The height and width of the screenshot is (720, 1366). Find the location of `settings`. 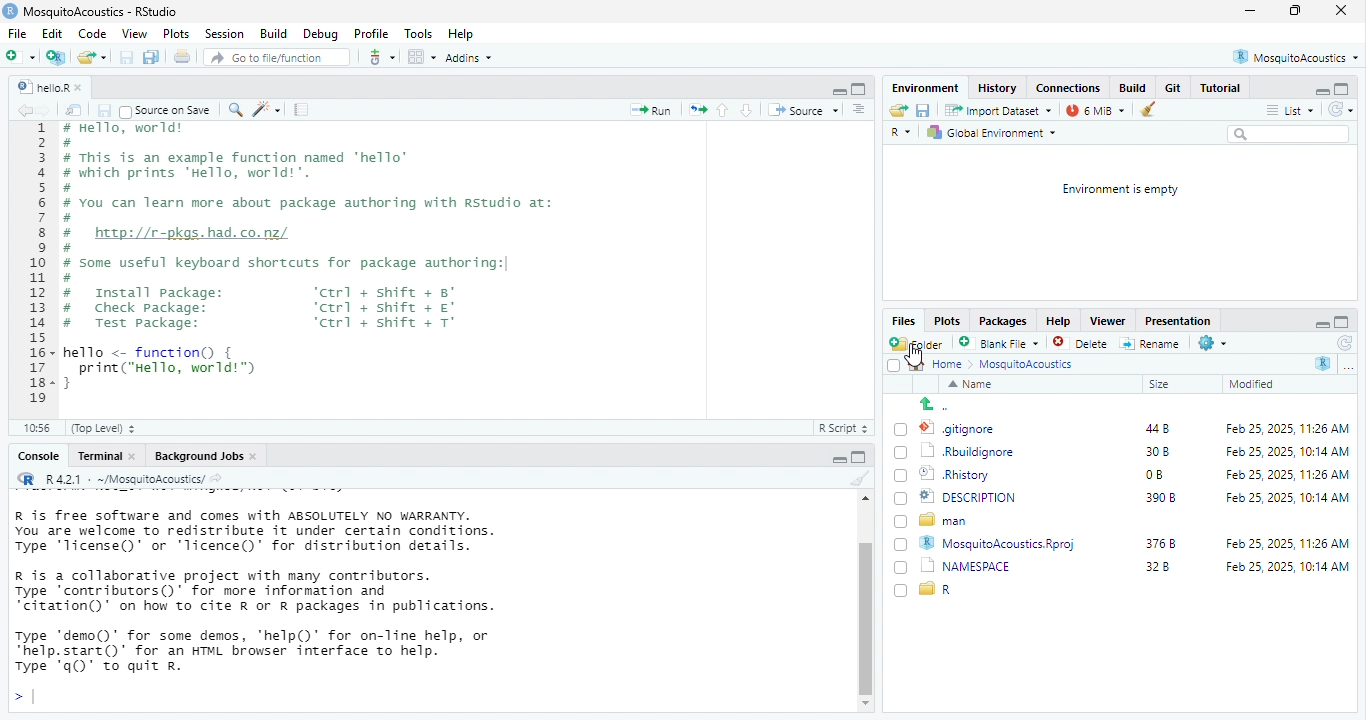

settings is located at coordinates (1219, 344).